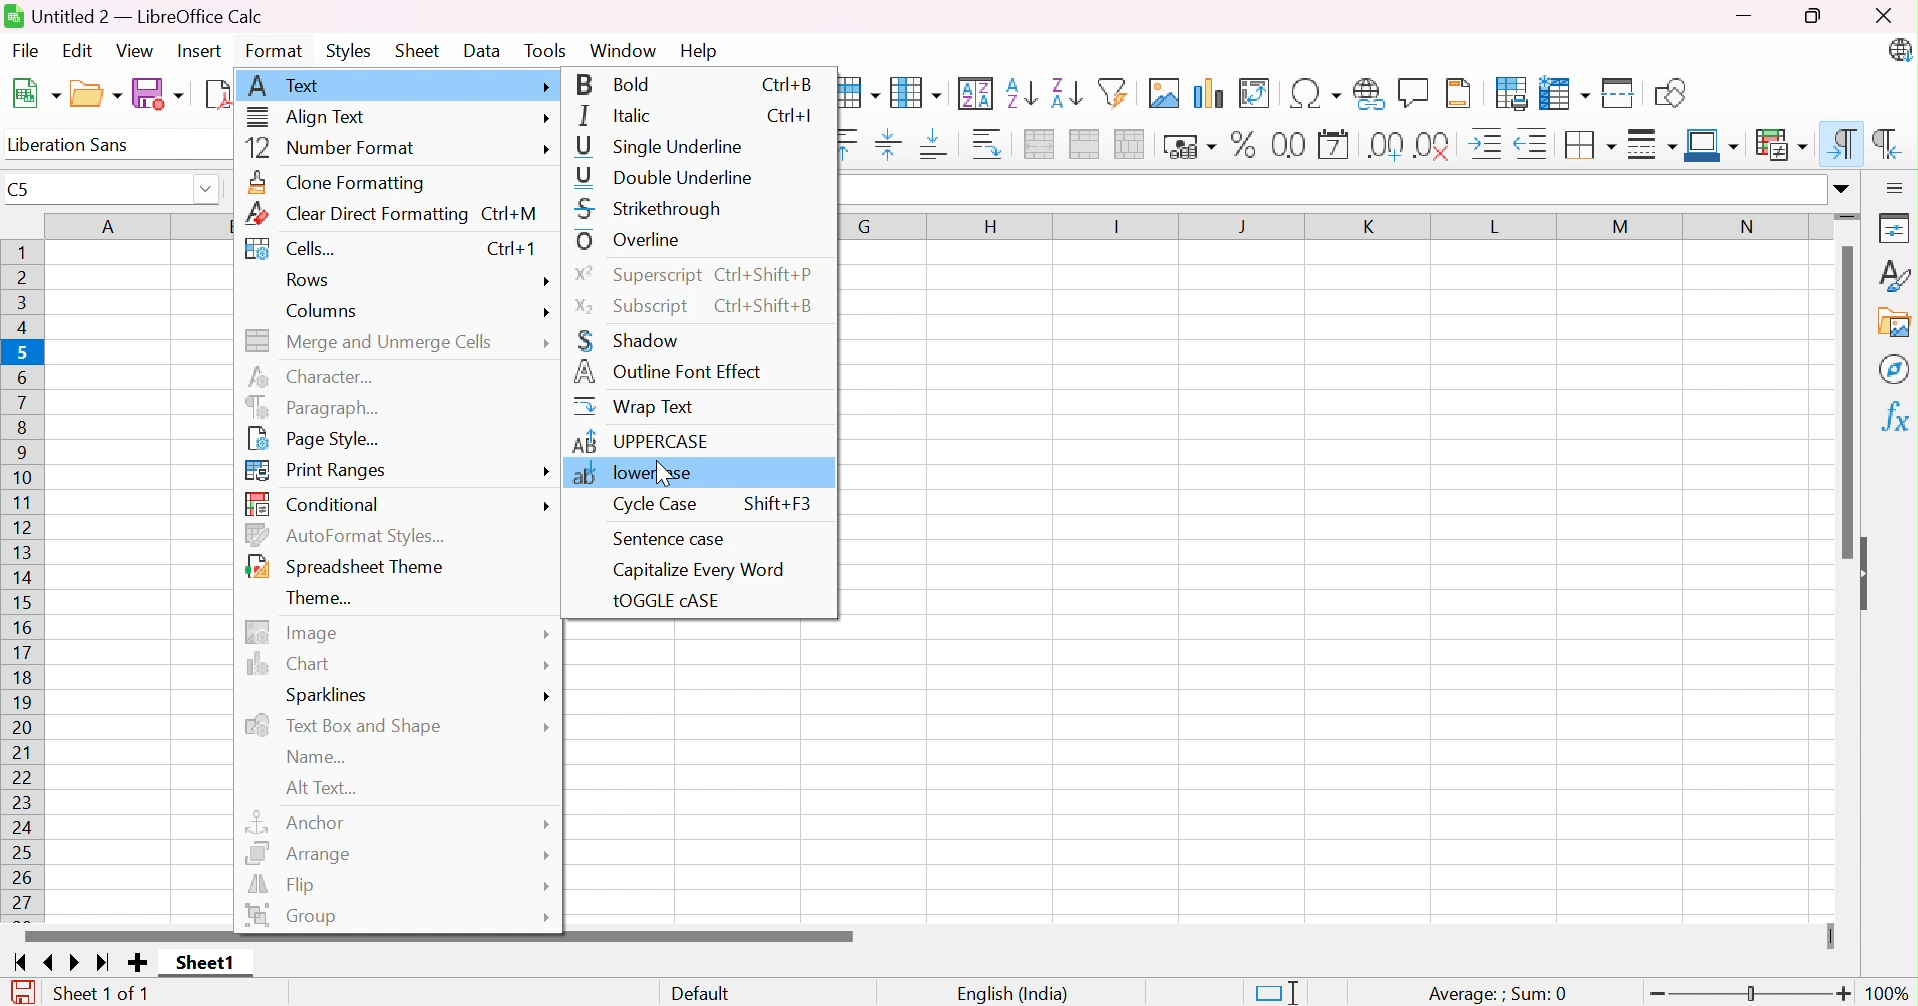 The height and width of the screenshot is (1006, 1918). I want to click on Insert Image, so click(1167, 93).